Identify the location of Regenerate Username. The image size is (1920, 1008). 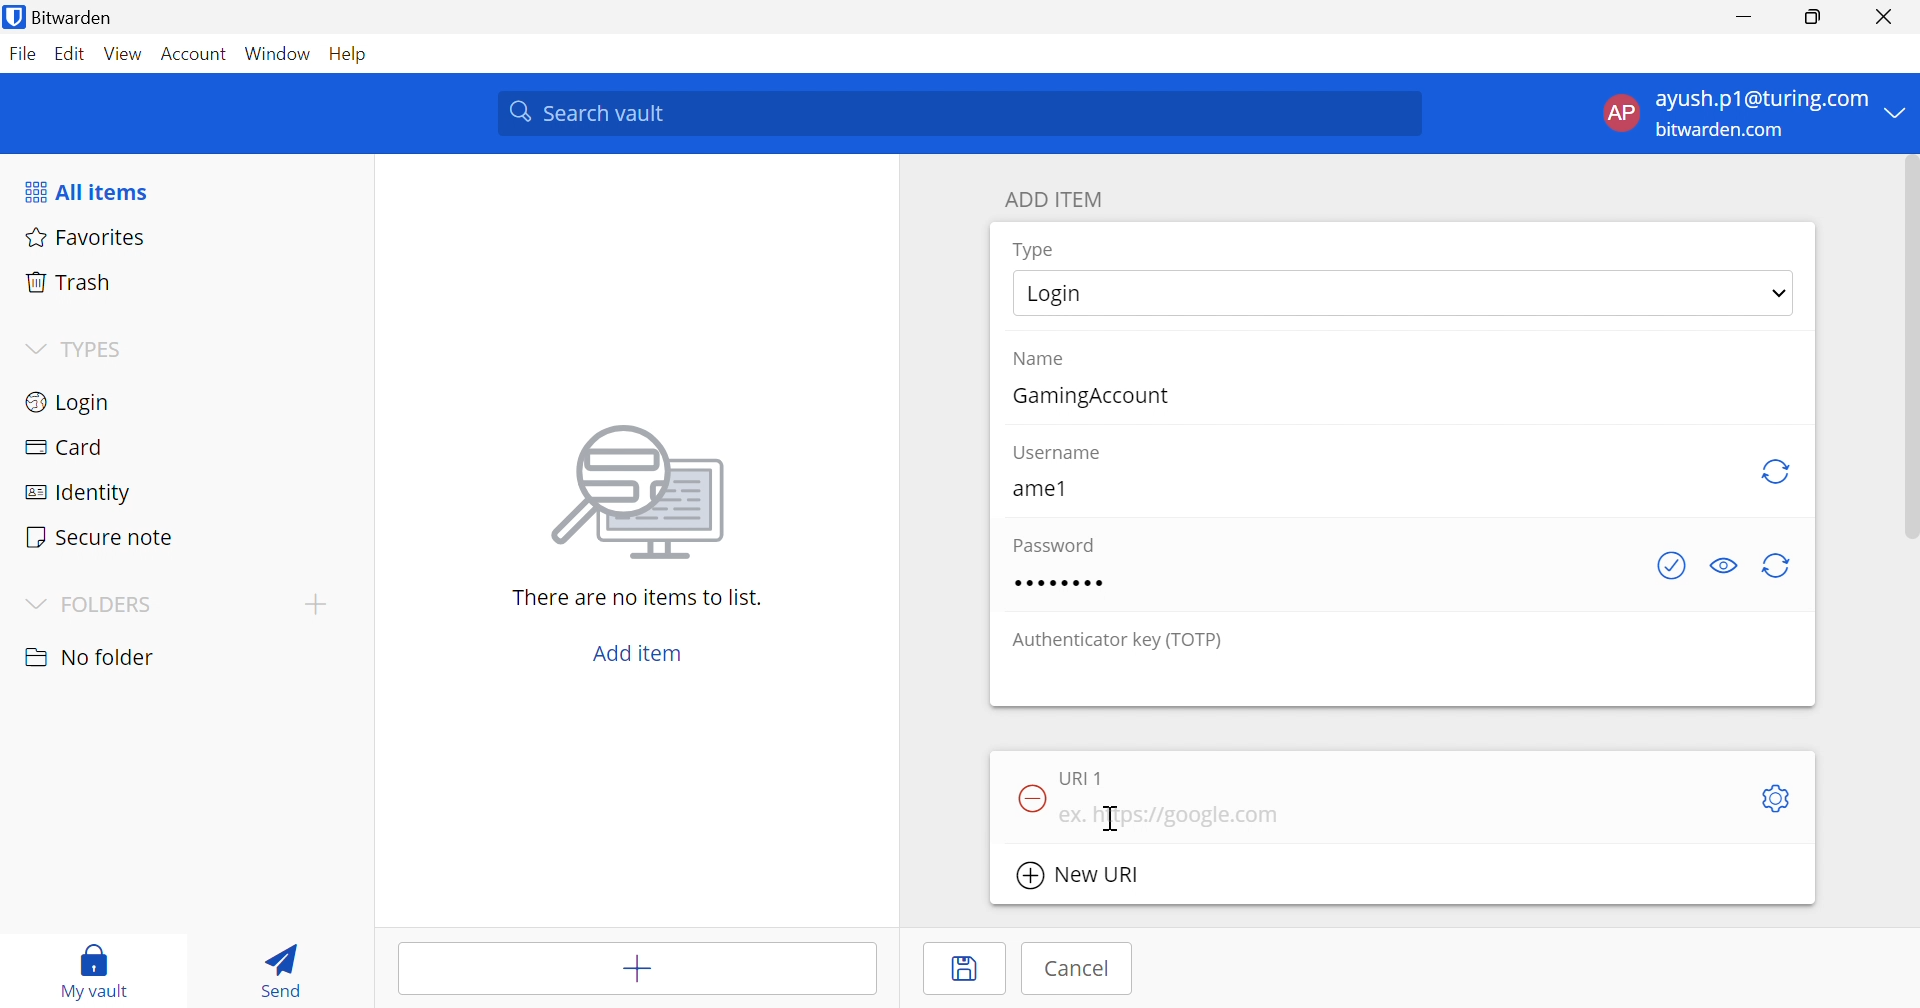
(1778, 471).